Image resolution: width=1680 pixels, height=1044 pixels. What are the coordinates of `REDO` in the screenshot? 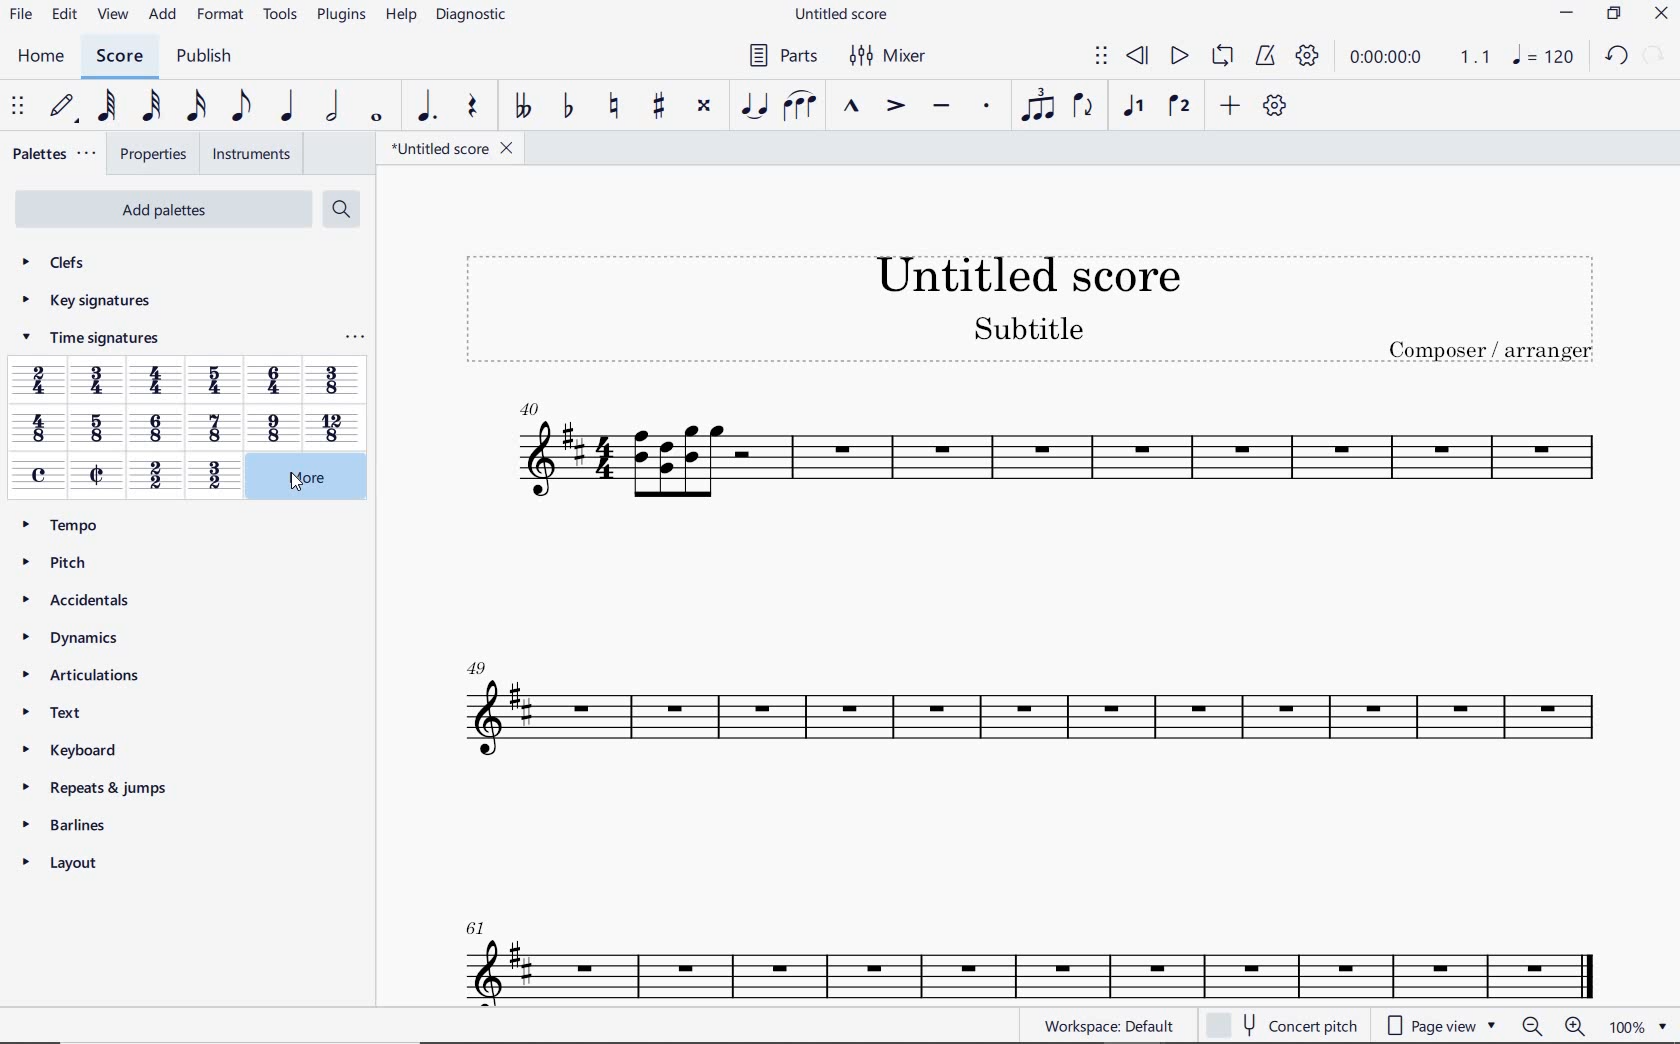 It's located at (1655, 54).